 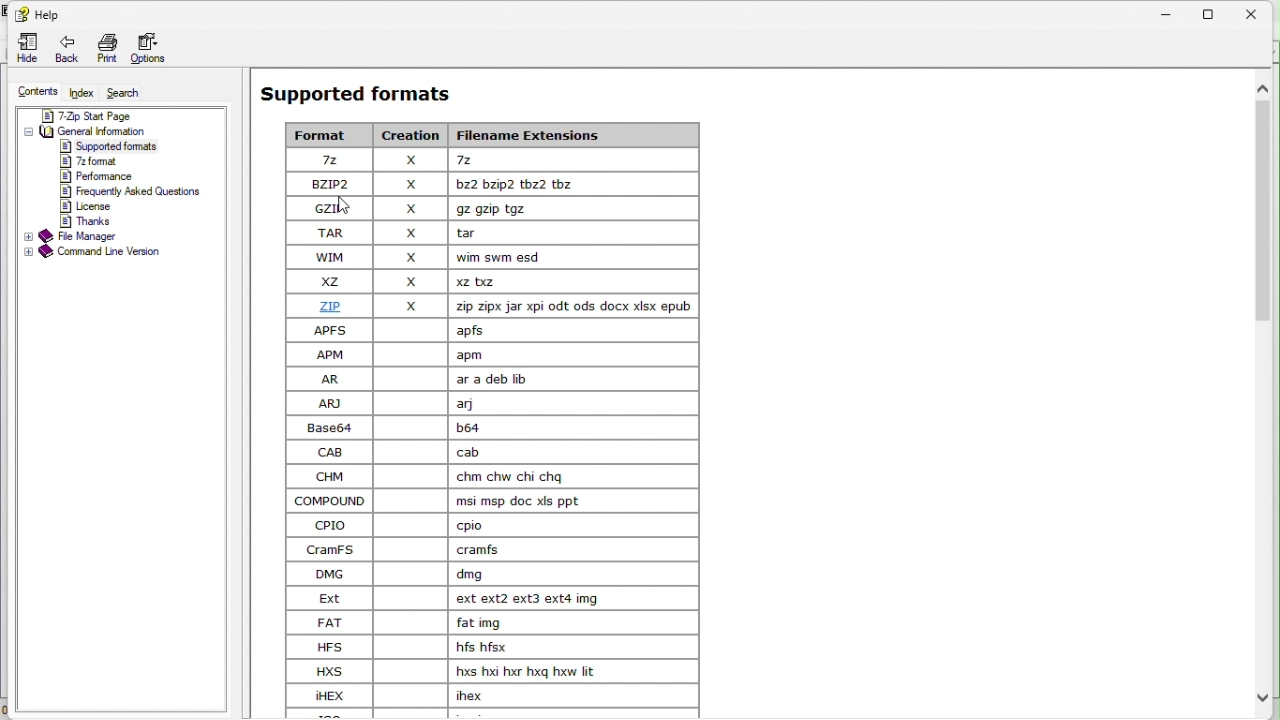 I want to click on Print, so click(x=106, y=50).